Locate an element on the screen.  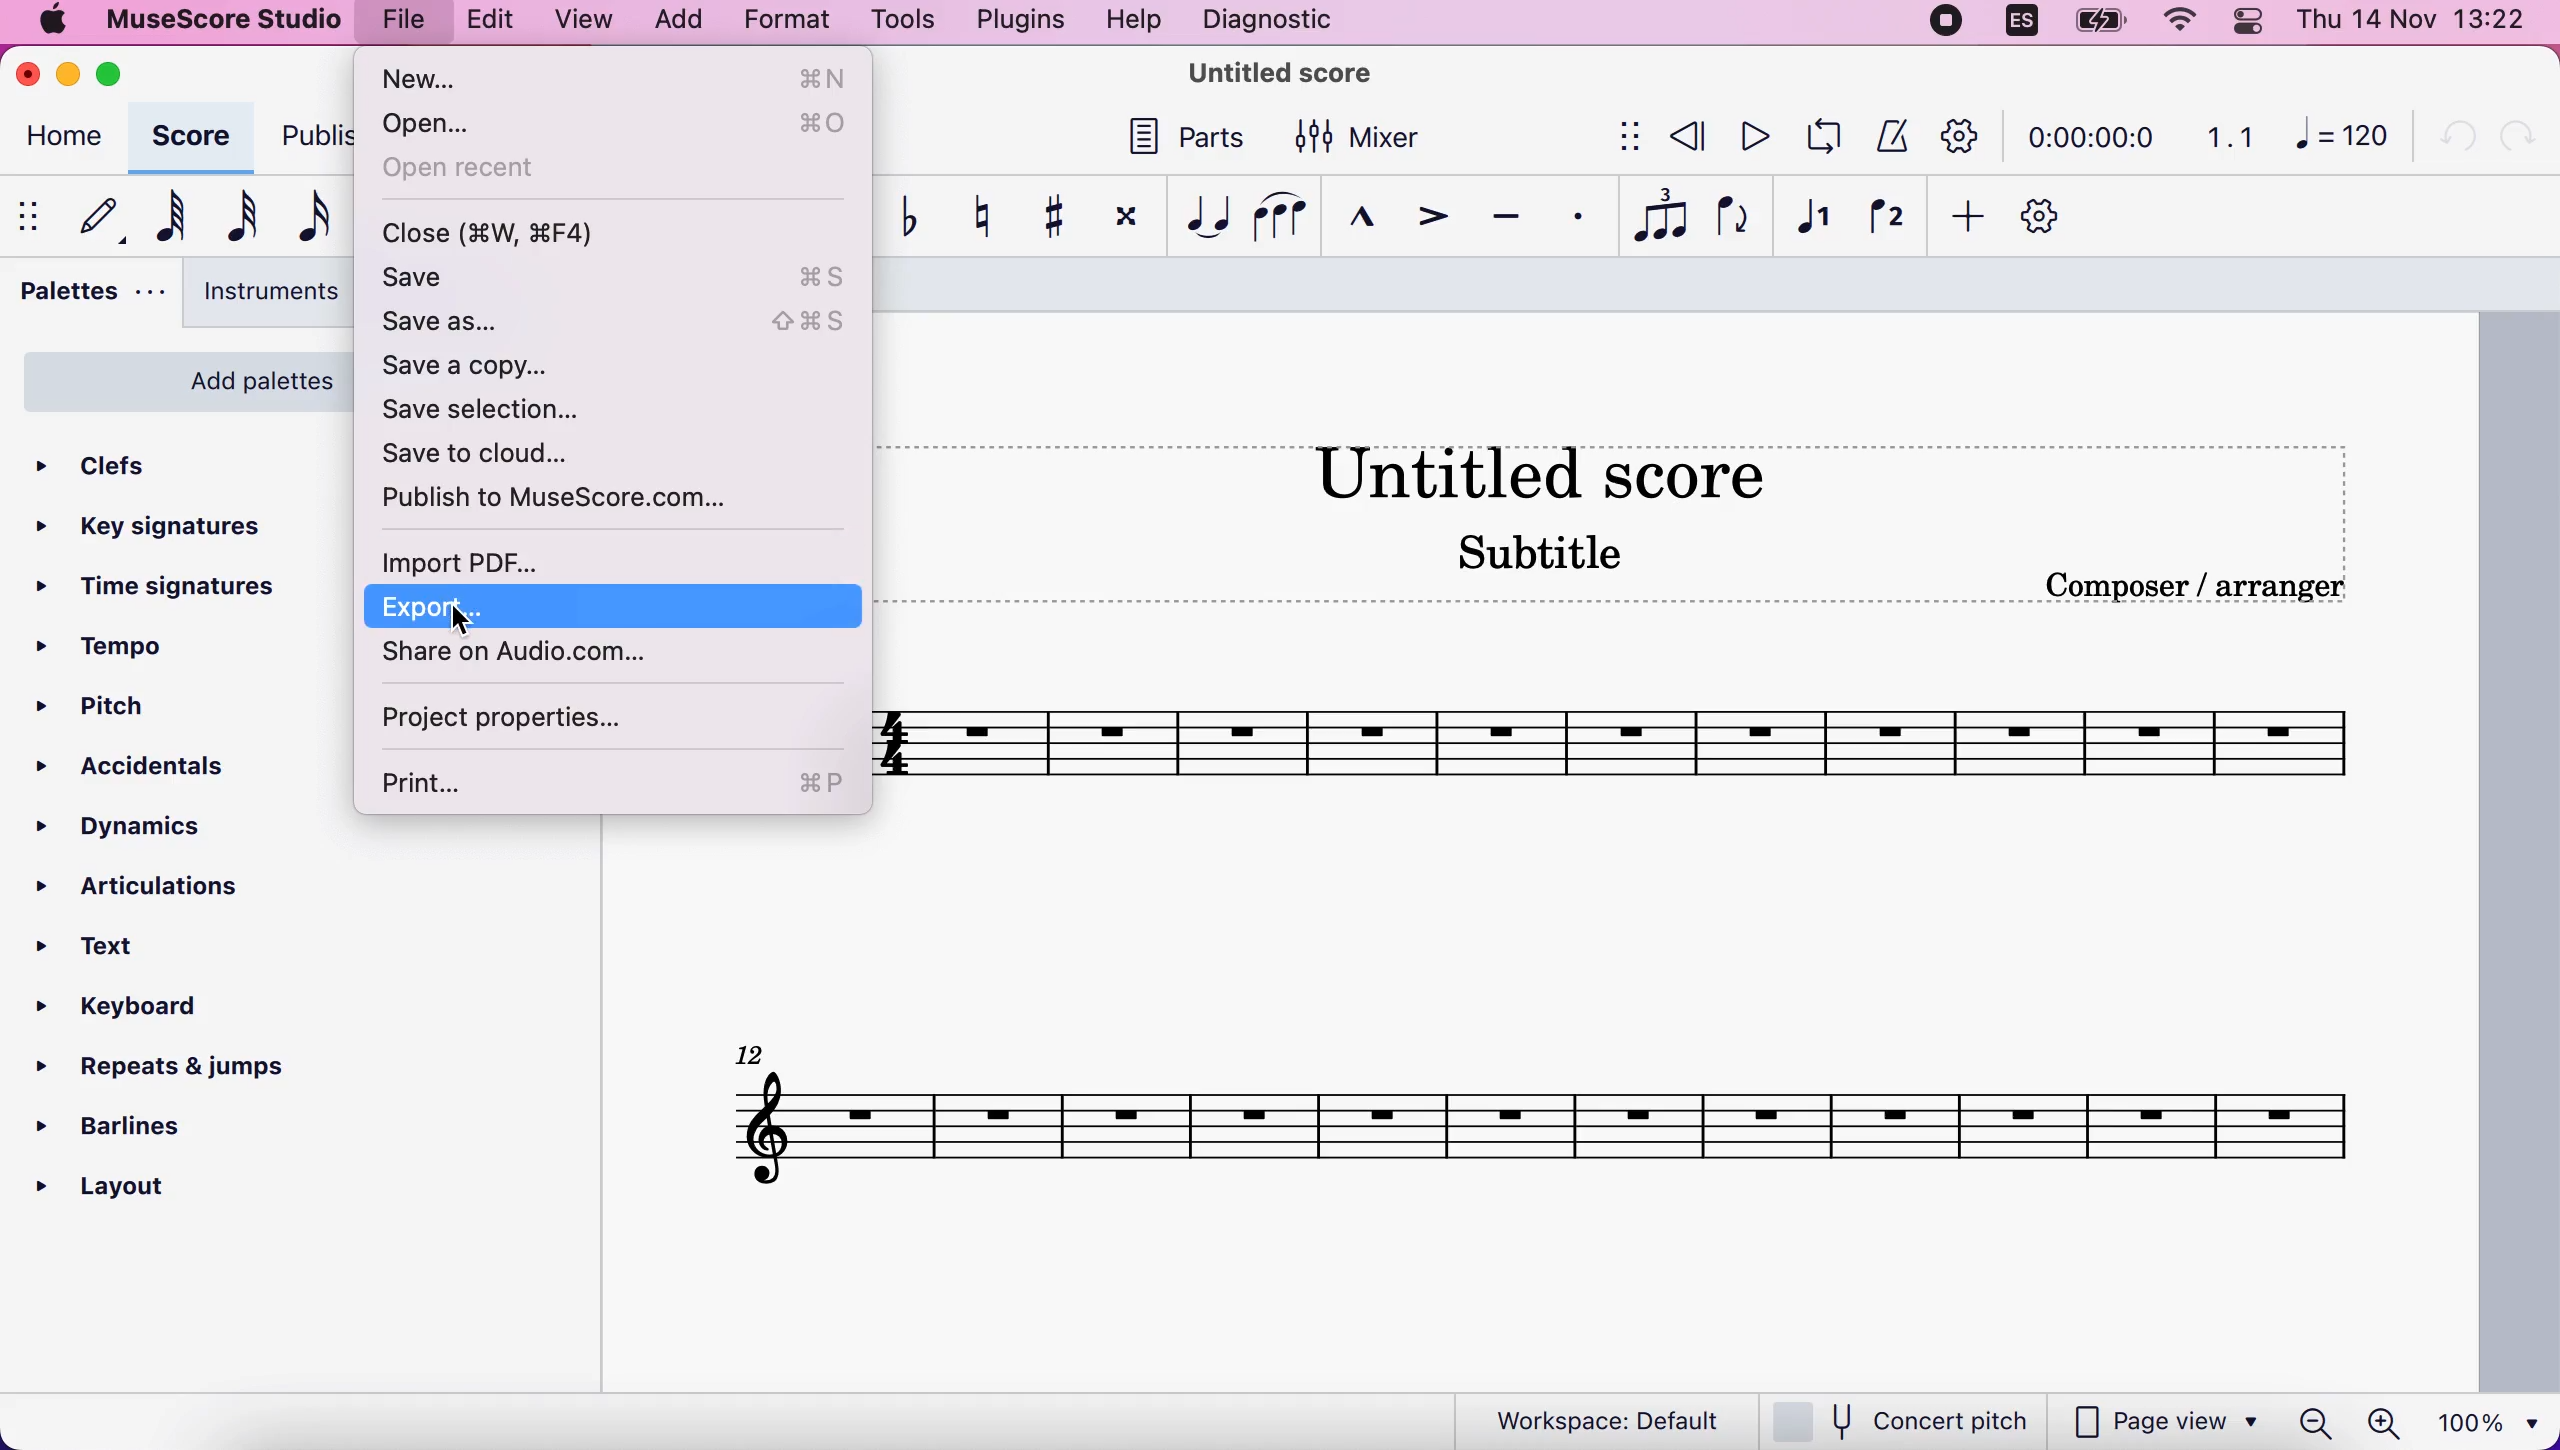
toggle double sharp is located at coordinates (1122, 218).